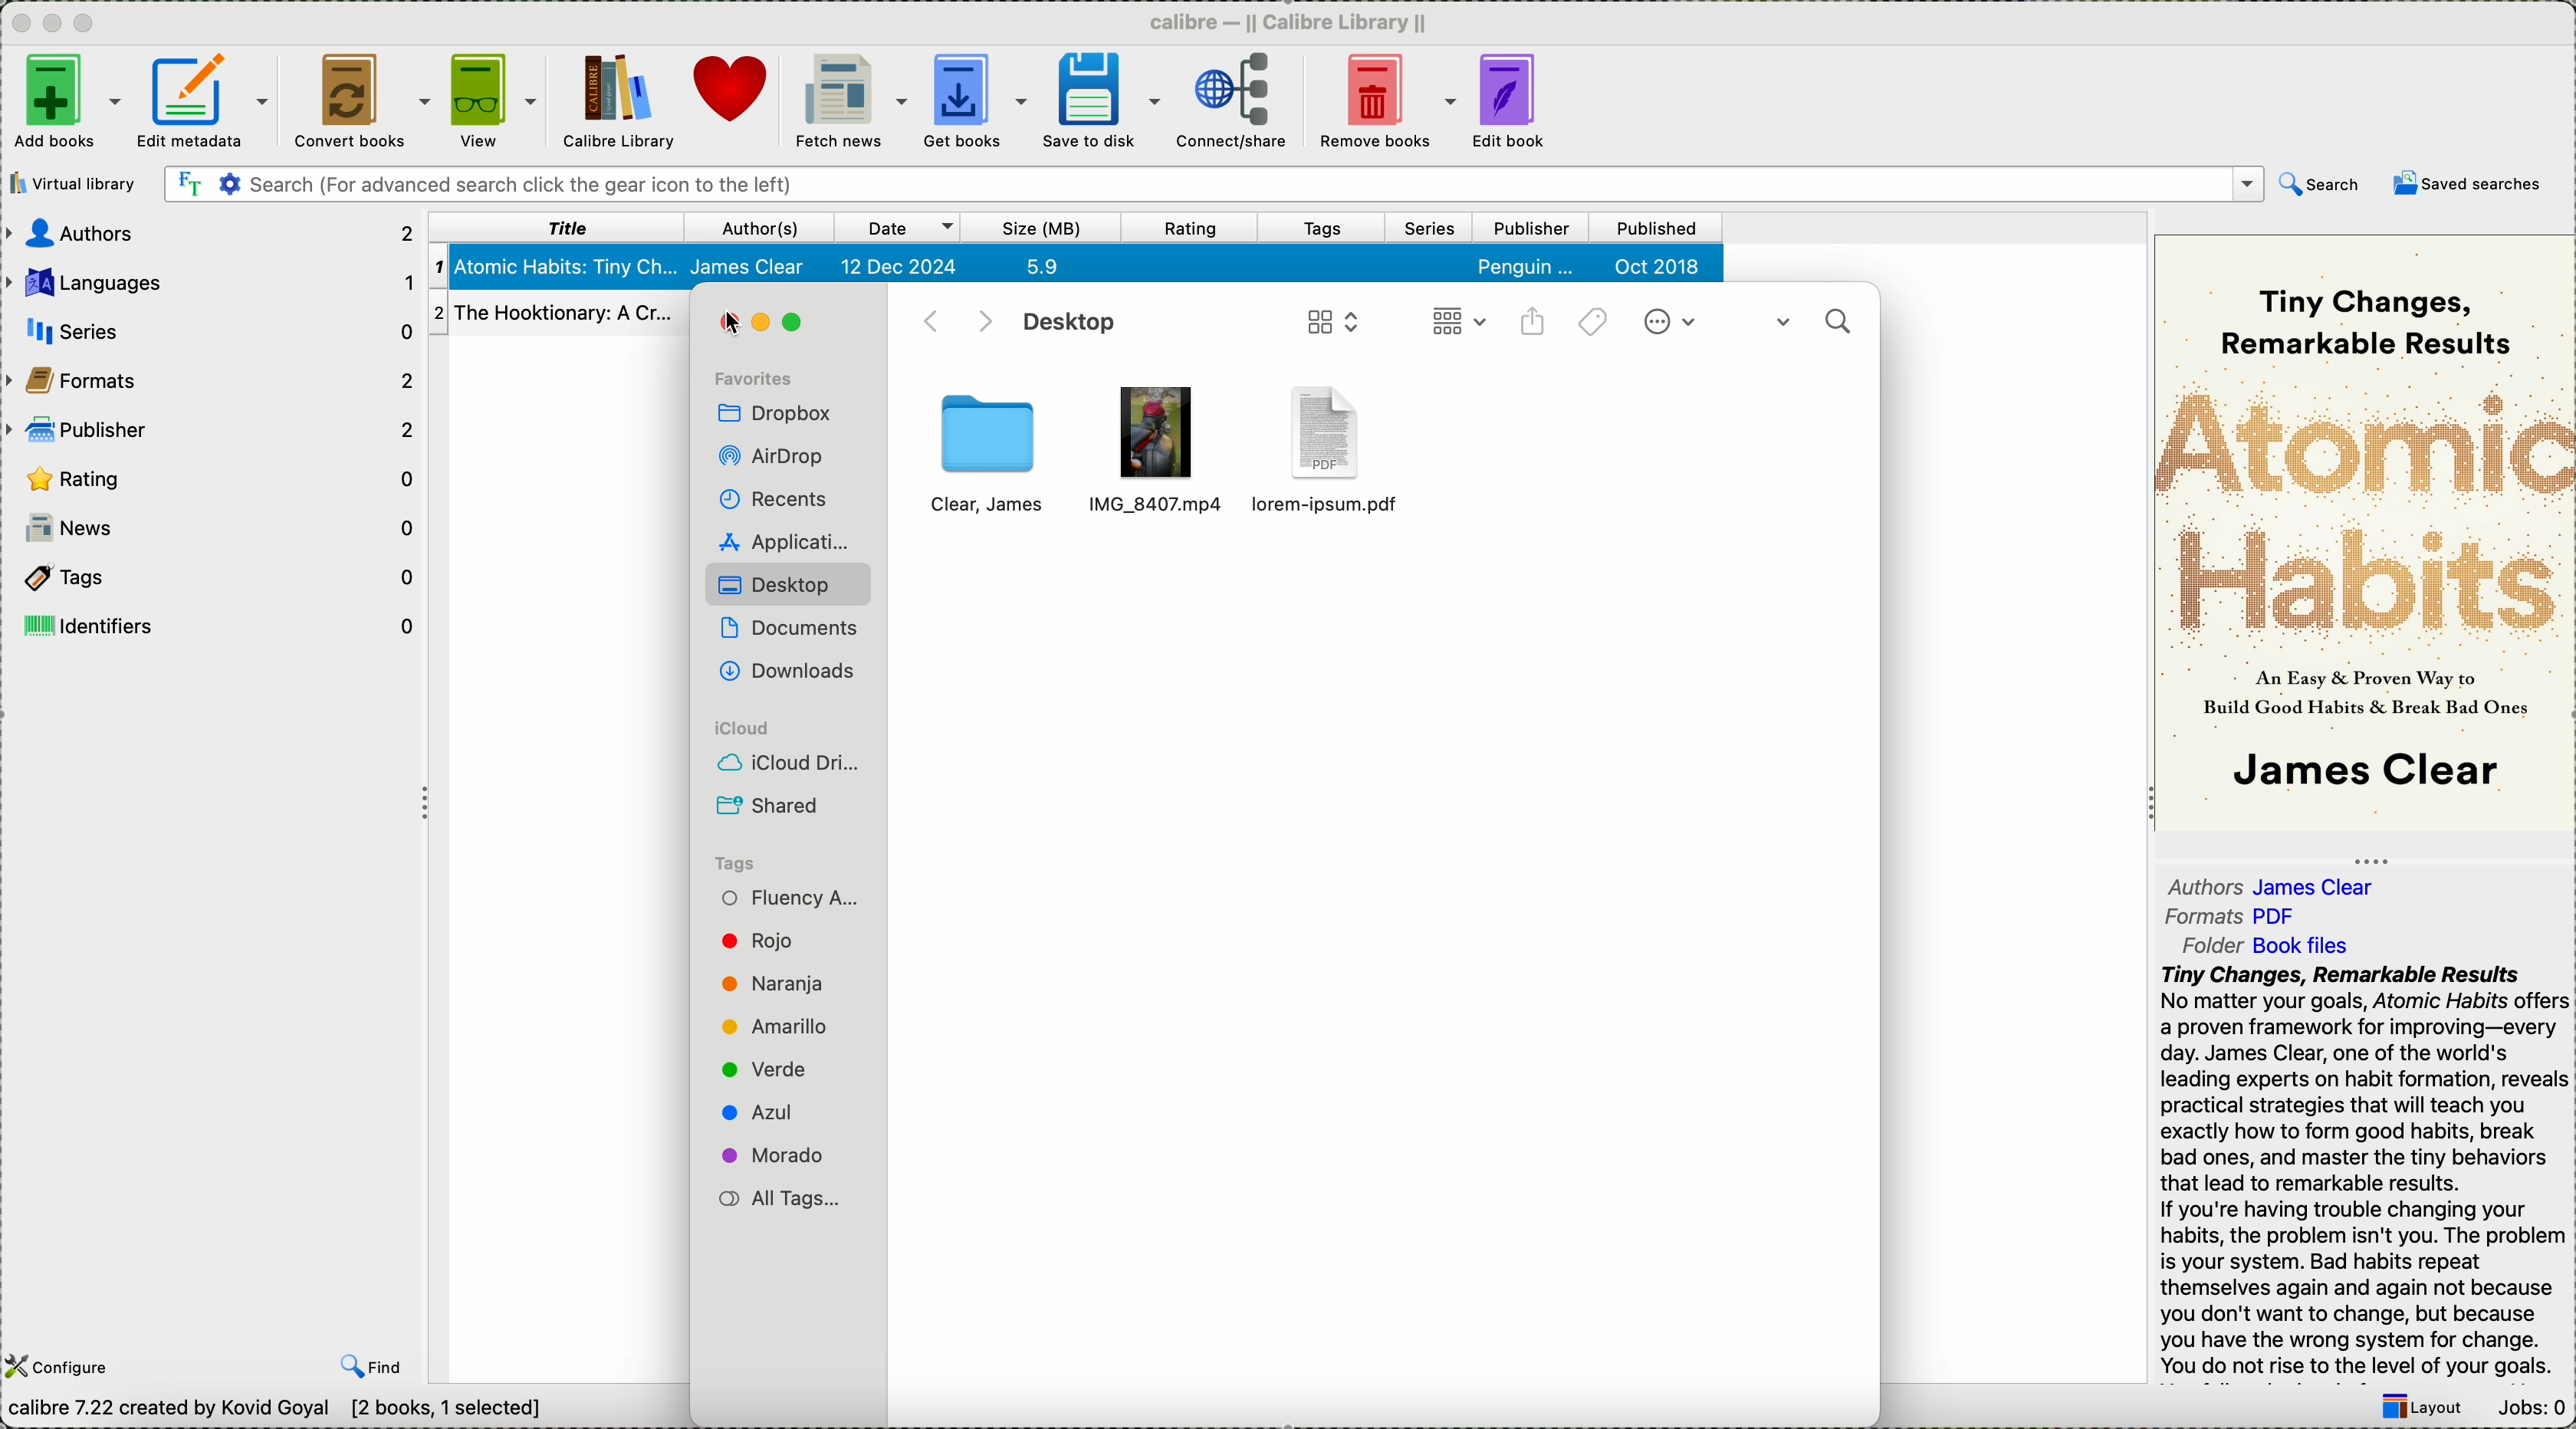 This screenshot has width=2576, height=1429. I want to click on minimize, so click(768, 325).